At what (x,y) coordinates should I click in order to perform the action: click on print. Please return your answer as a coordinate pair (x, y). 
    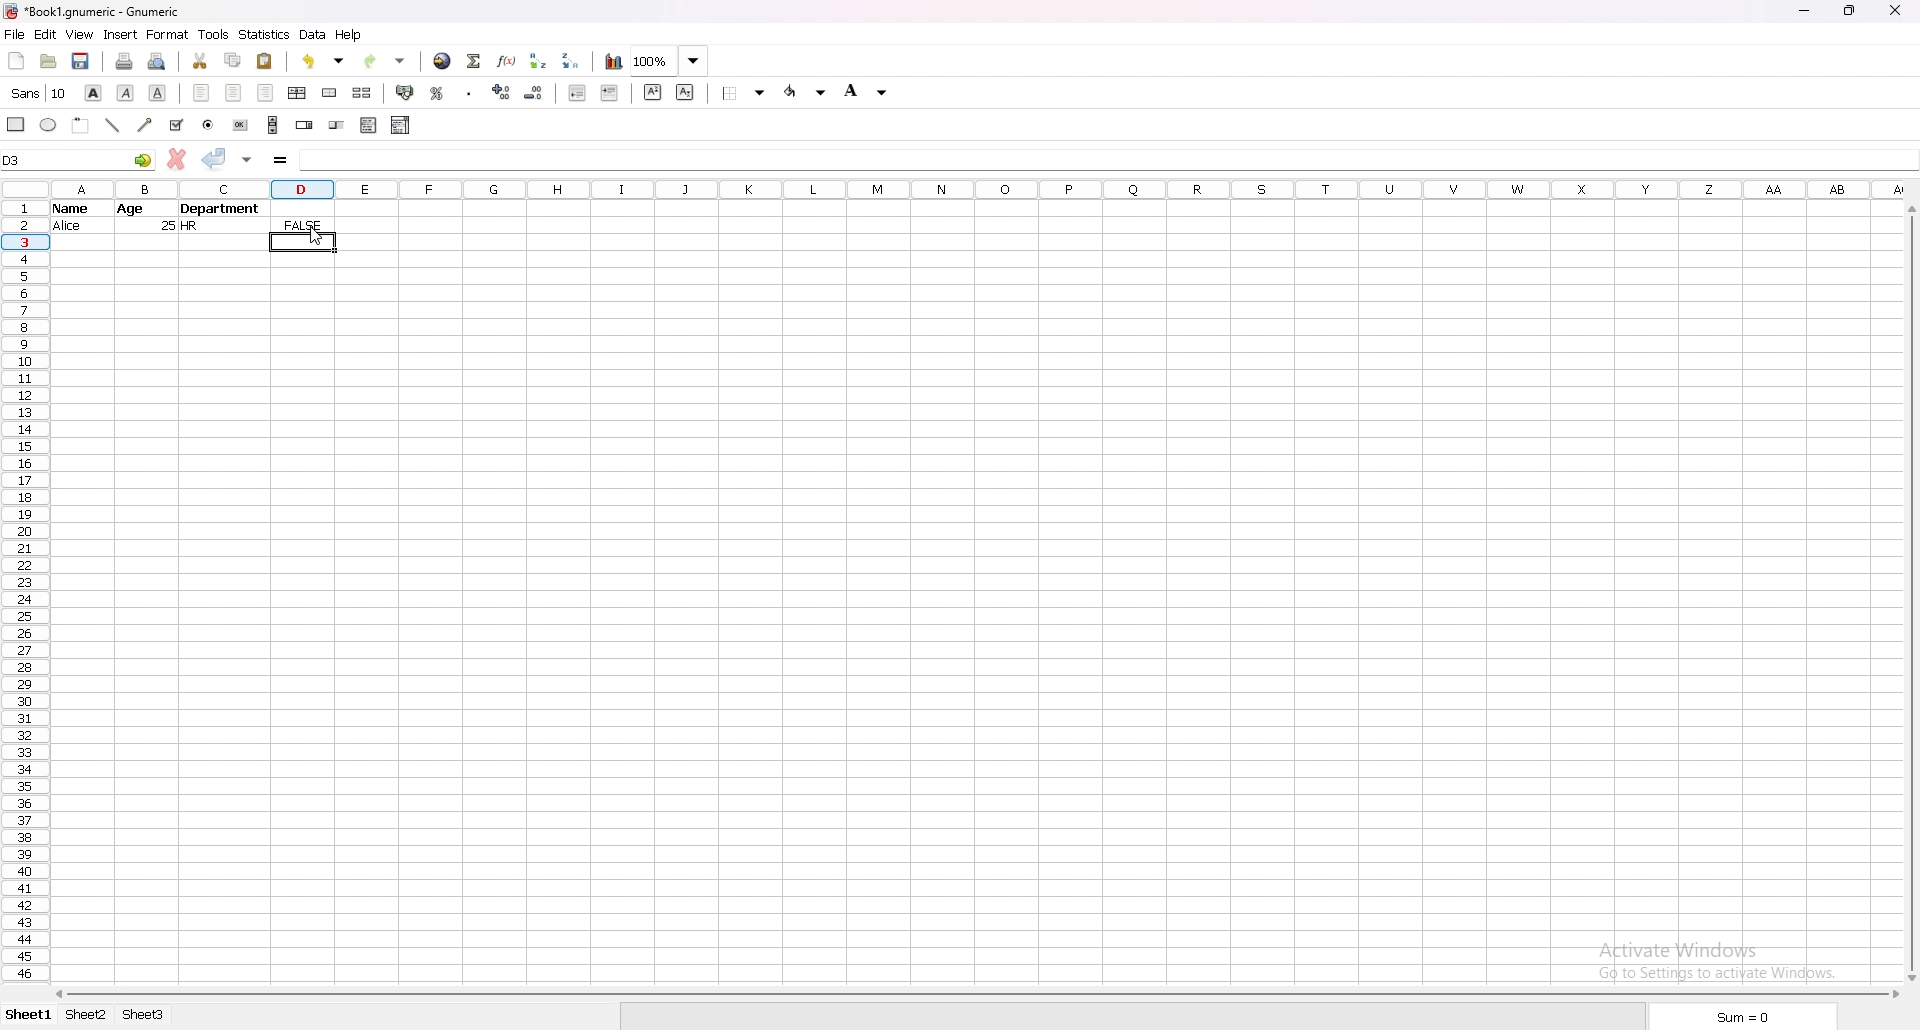
    Looking at the image, I should click on (125, 61).